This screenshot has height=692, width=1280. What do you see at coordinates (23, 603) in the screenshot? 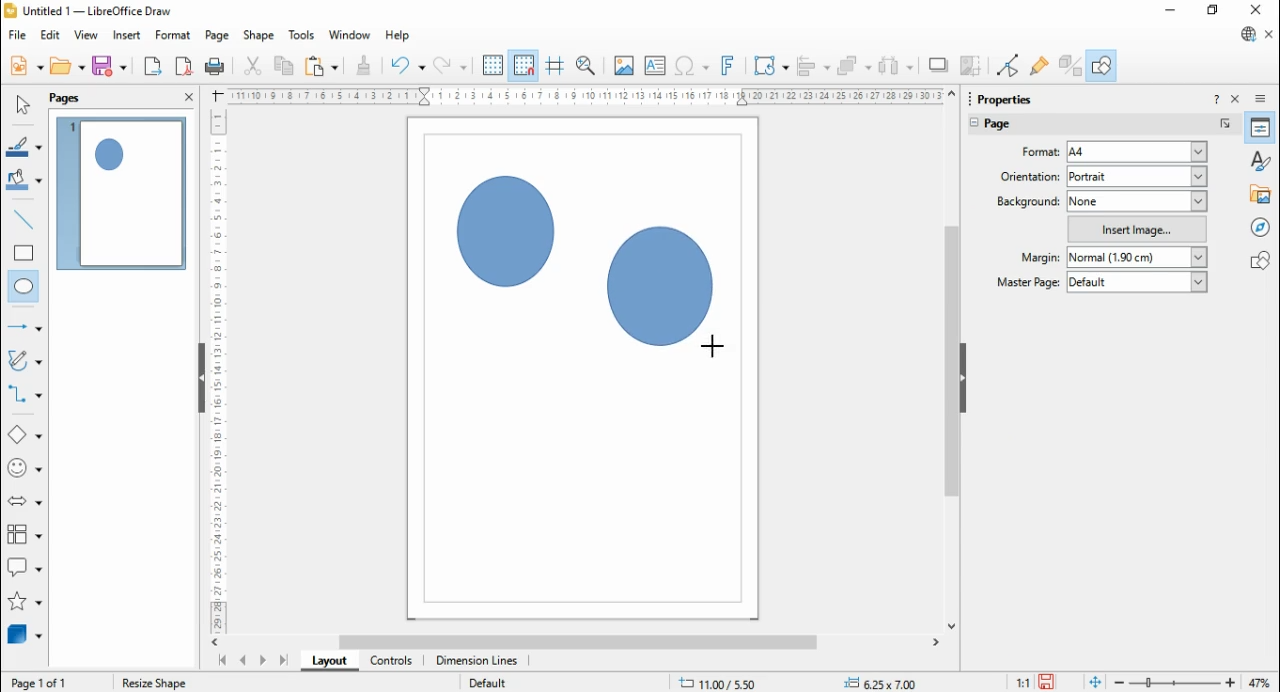
I see `stars and banners ` at bounding box center [23, 603].